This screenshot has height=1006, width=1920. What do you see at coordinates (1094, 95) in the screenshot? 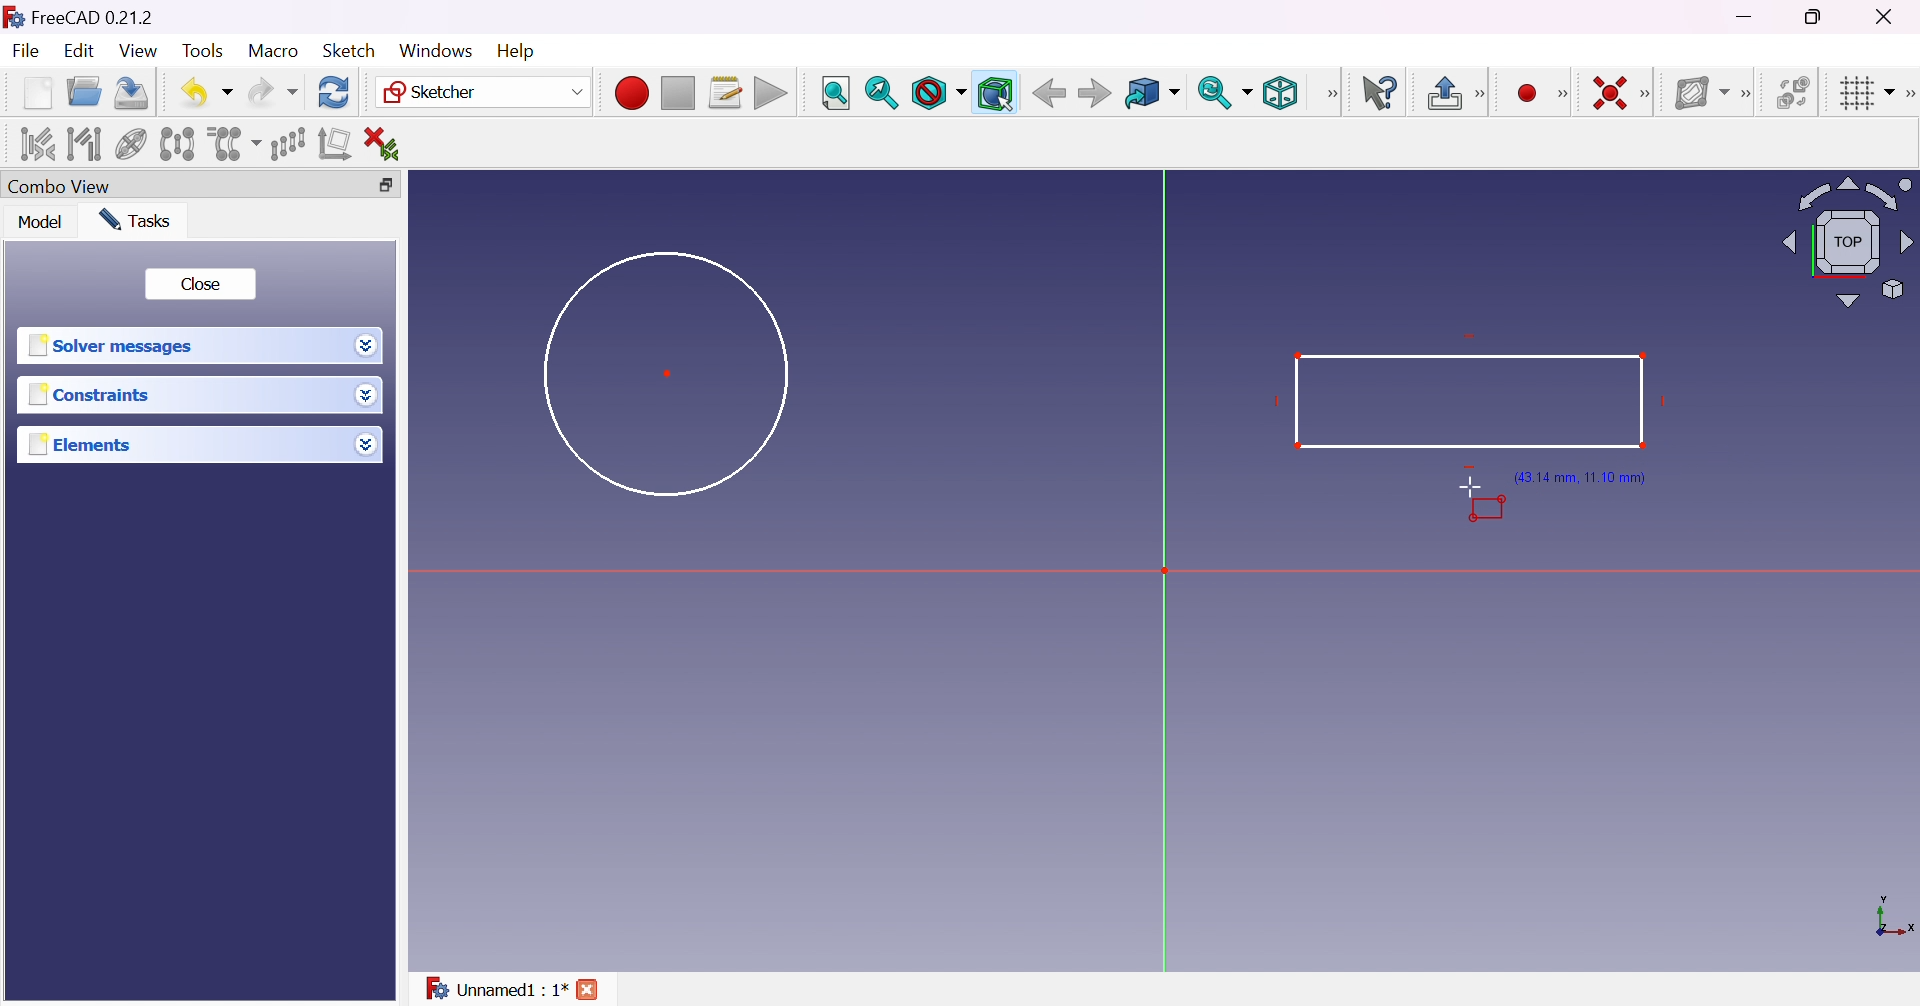
I see `Forward` at bounding box center [1094, 95].